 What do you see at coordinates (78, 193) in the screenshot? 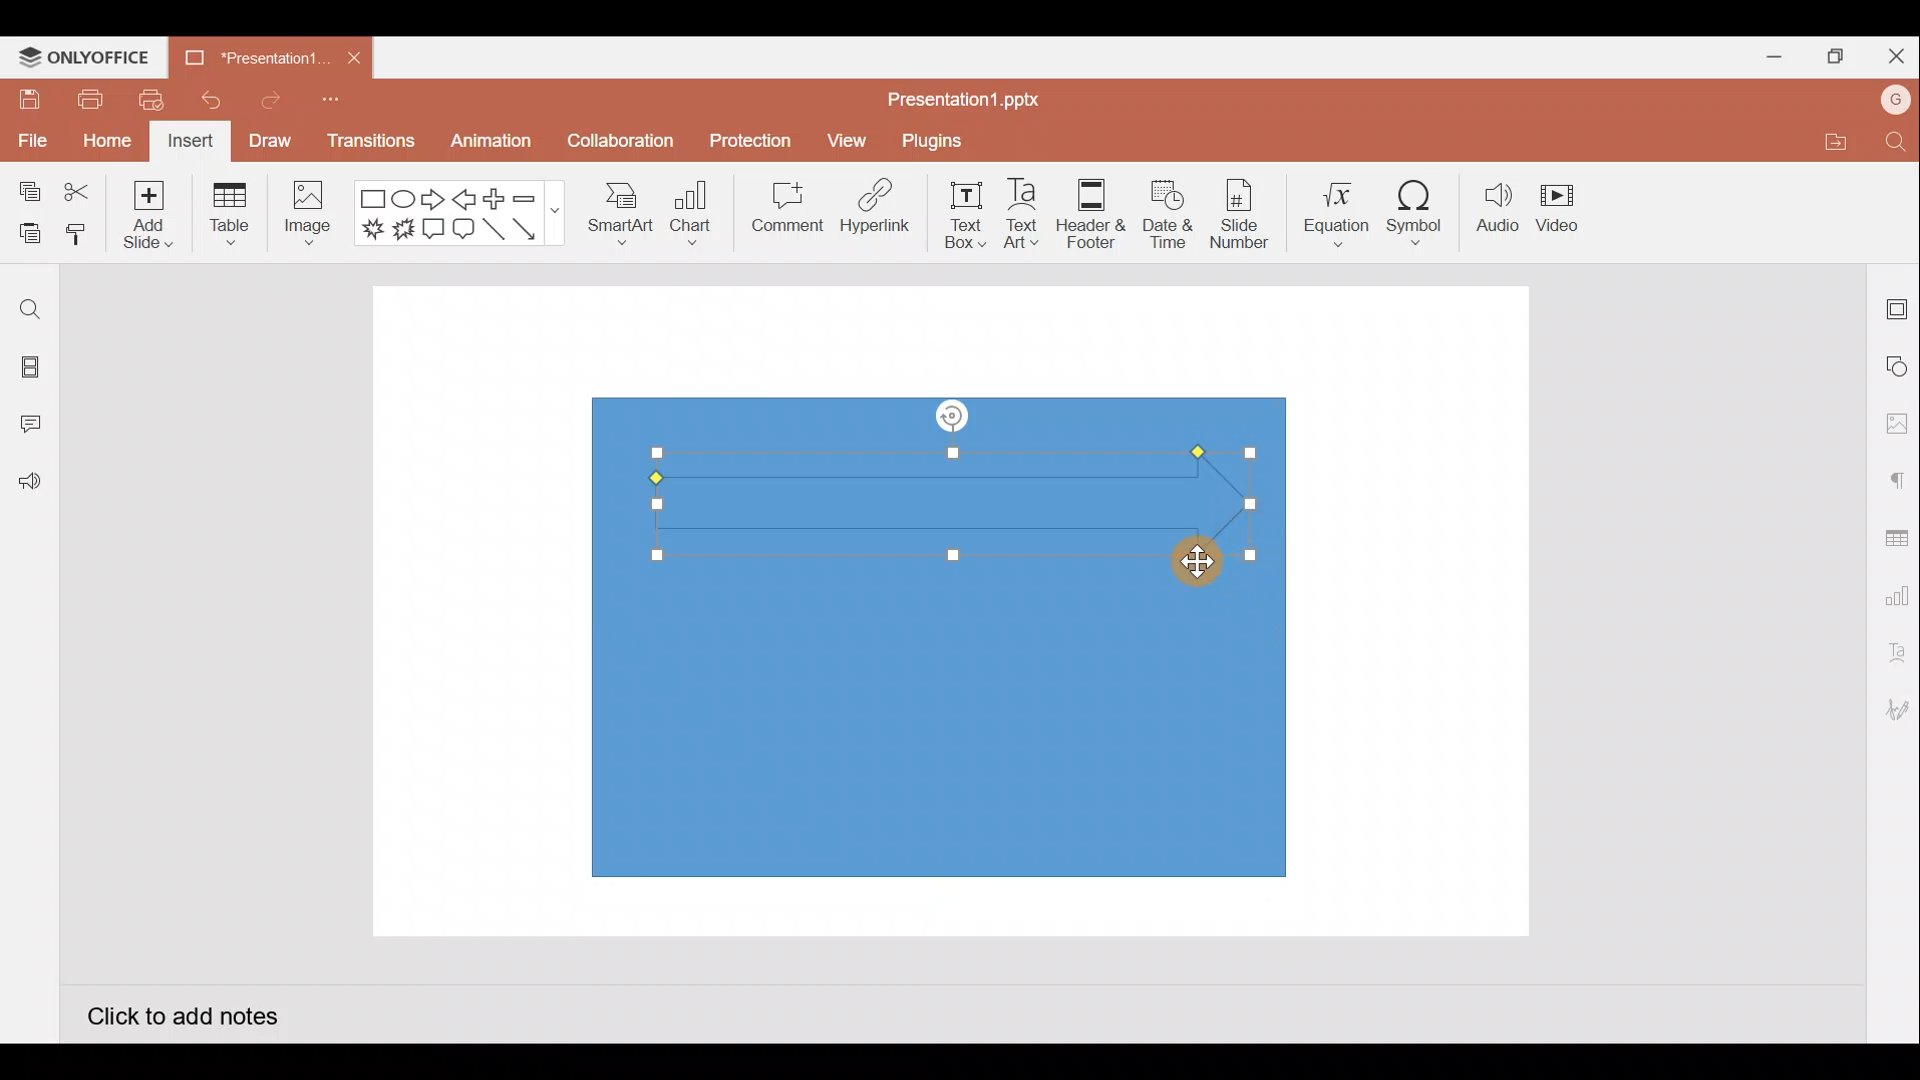
I see `Cut` at bounding box center [78, 193].